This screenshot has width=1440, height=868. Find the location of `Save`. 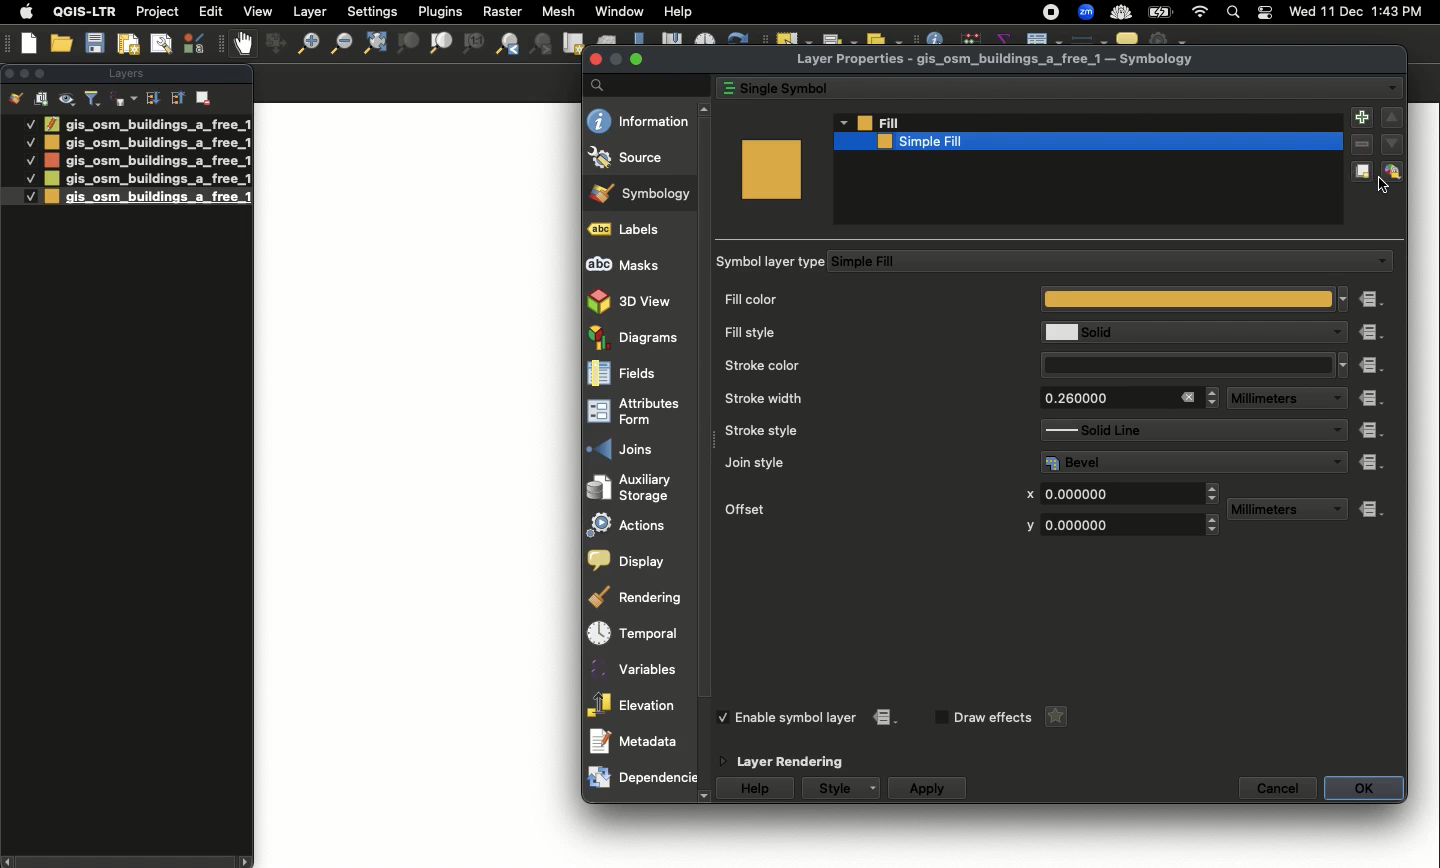

Save is located at coordinates (95, 44).